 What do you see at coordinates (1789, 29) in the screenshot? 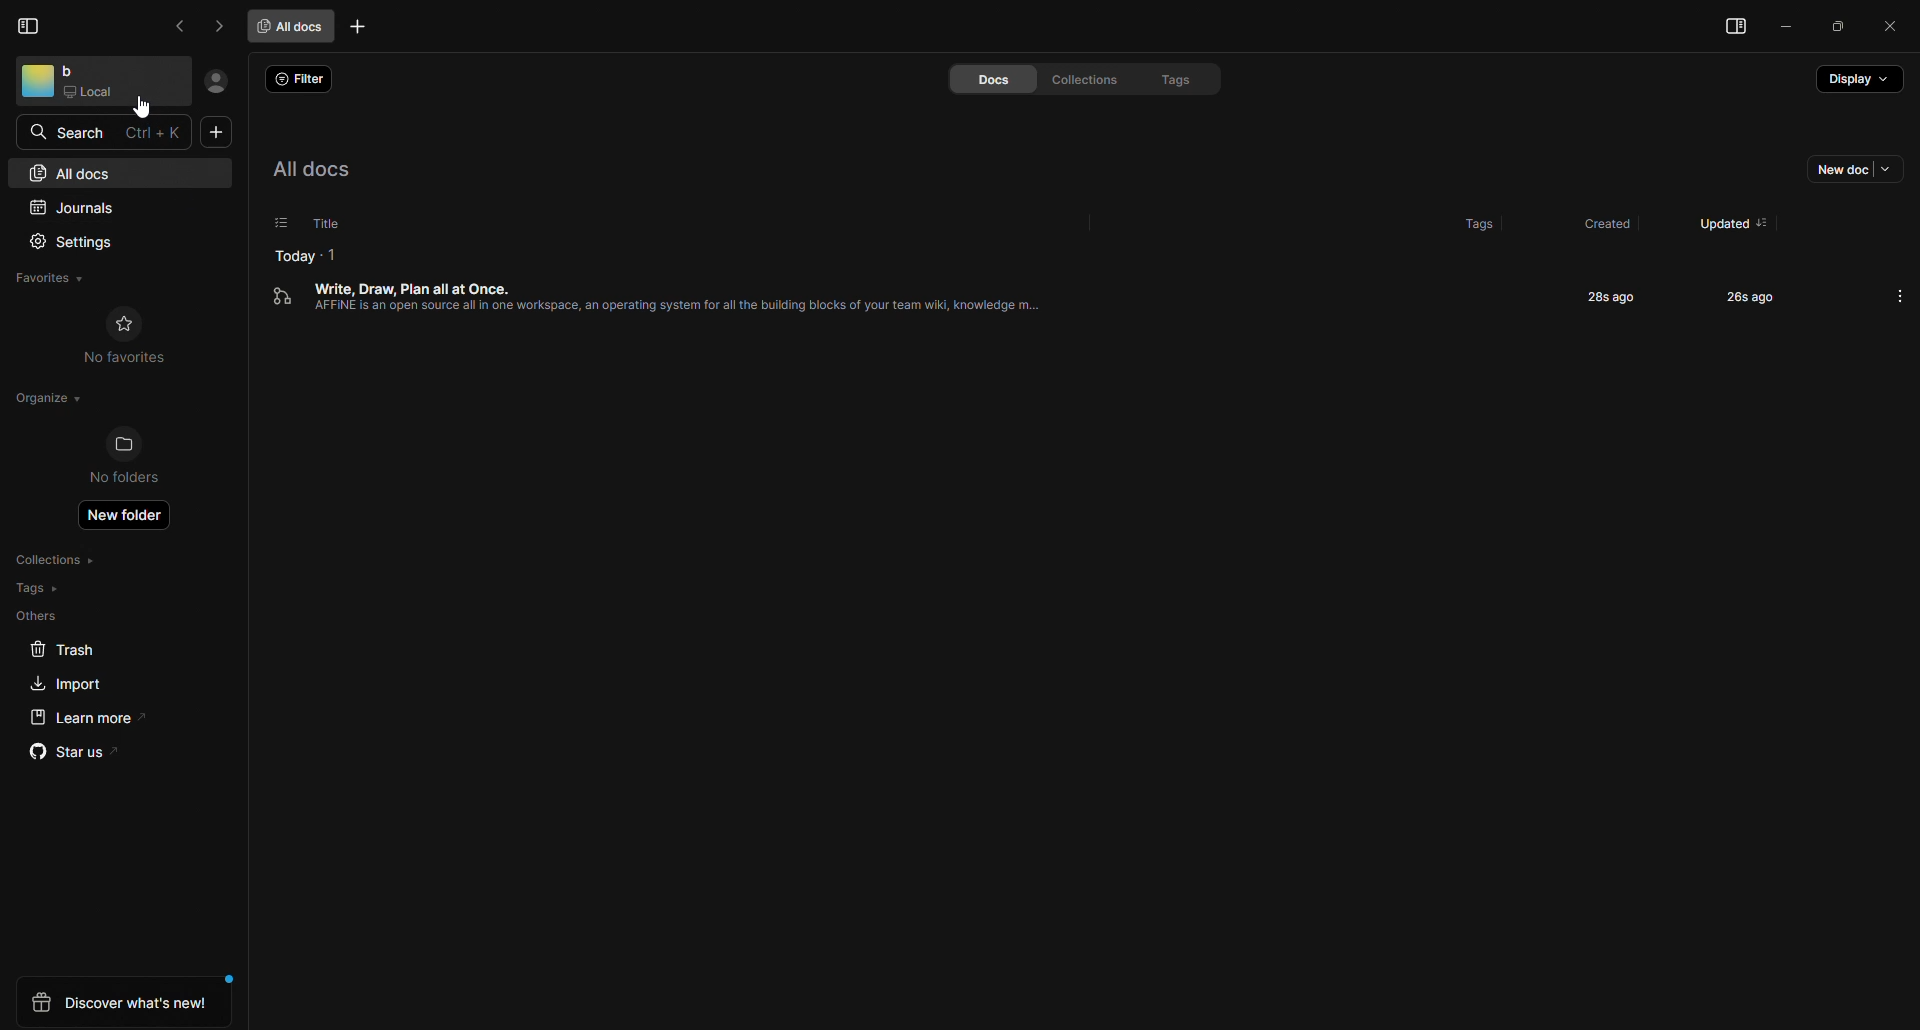
I see `minimize` at bounding box center [1789, 29].